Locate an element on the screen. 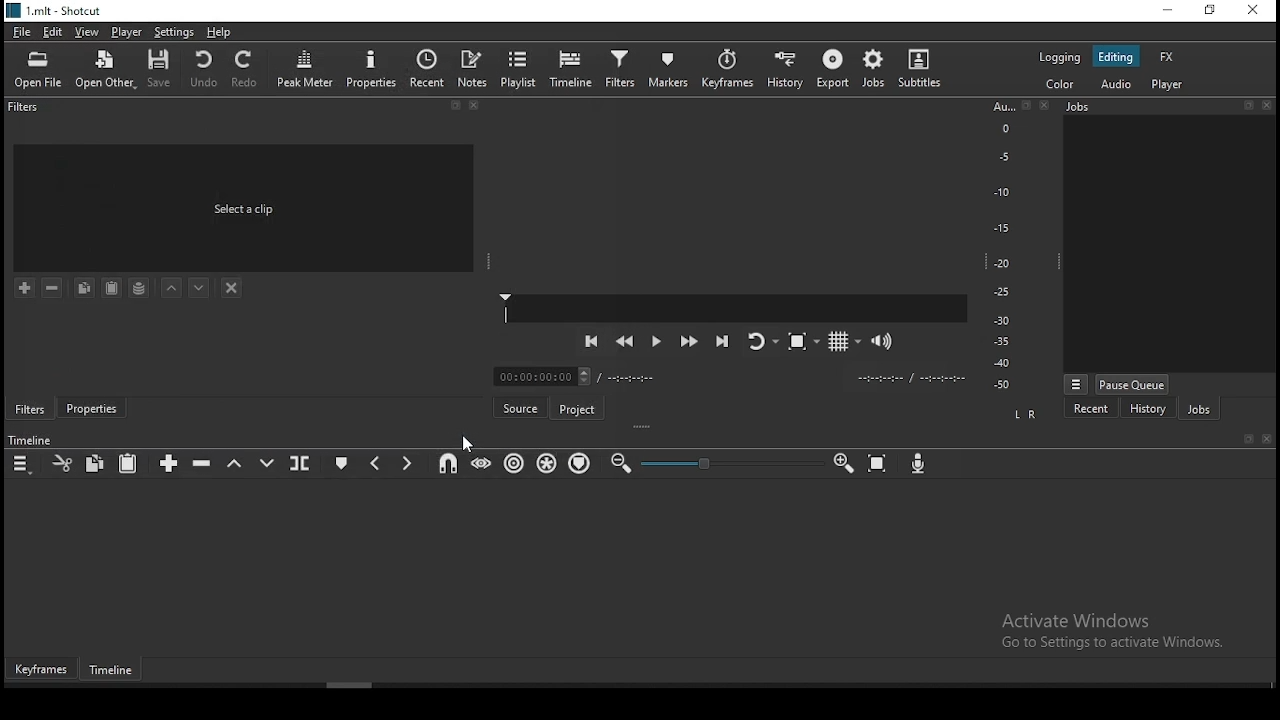  split at playhead is located at coordinates (302, 463).